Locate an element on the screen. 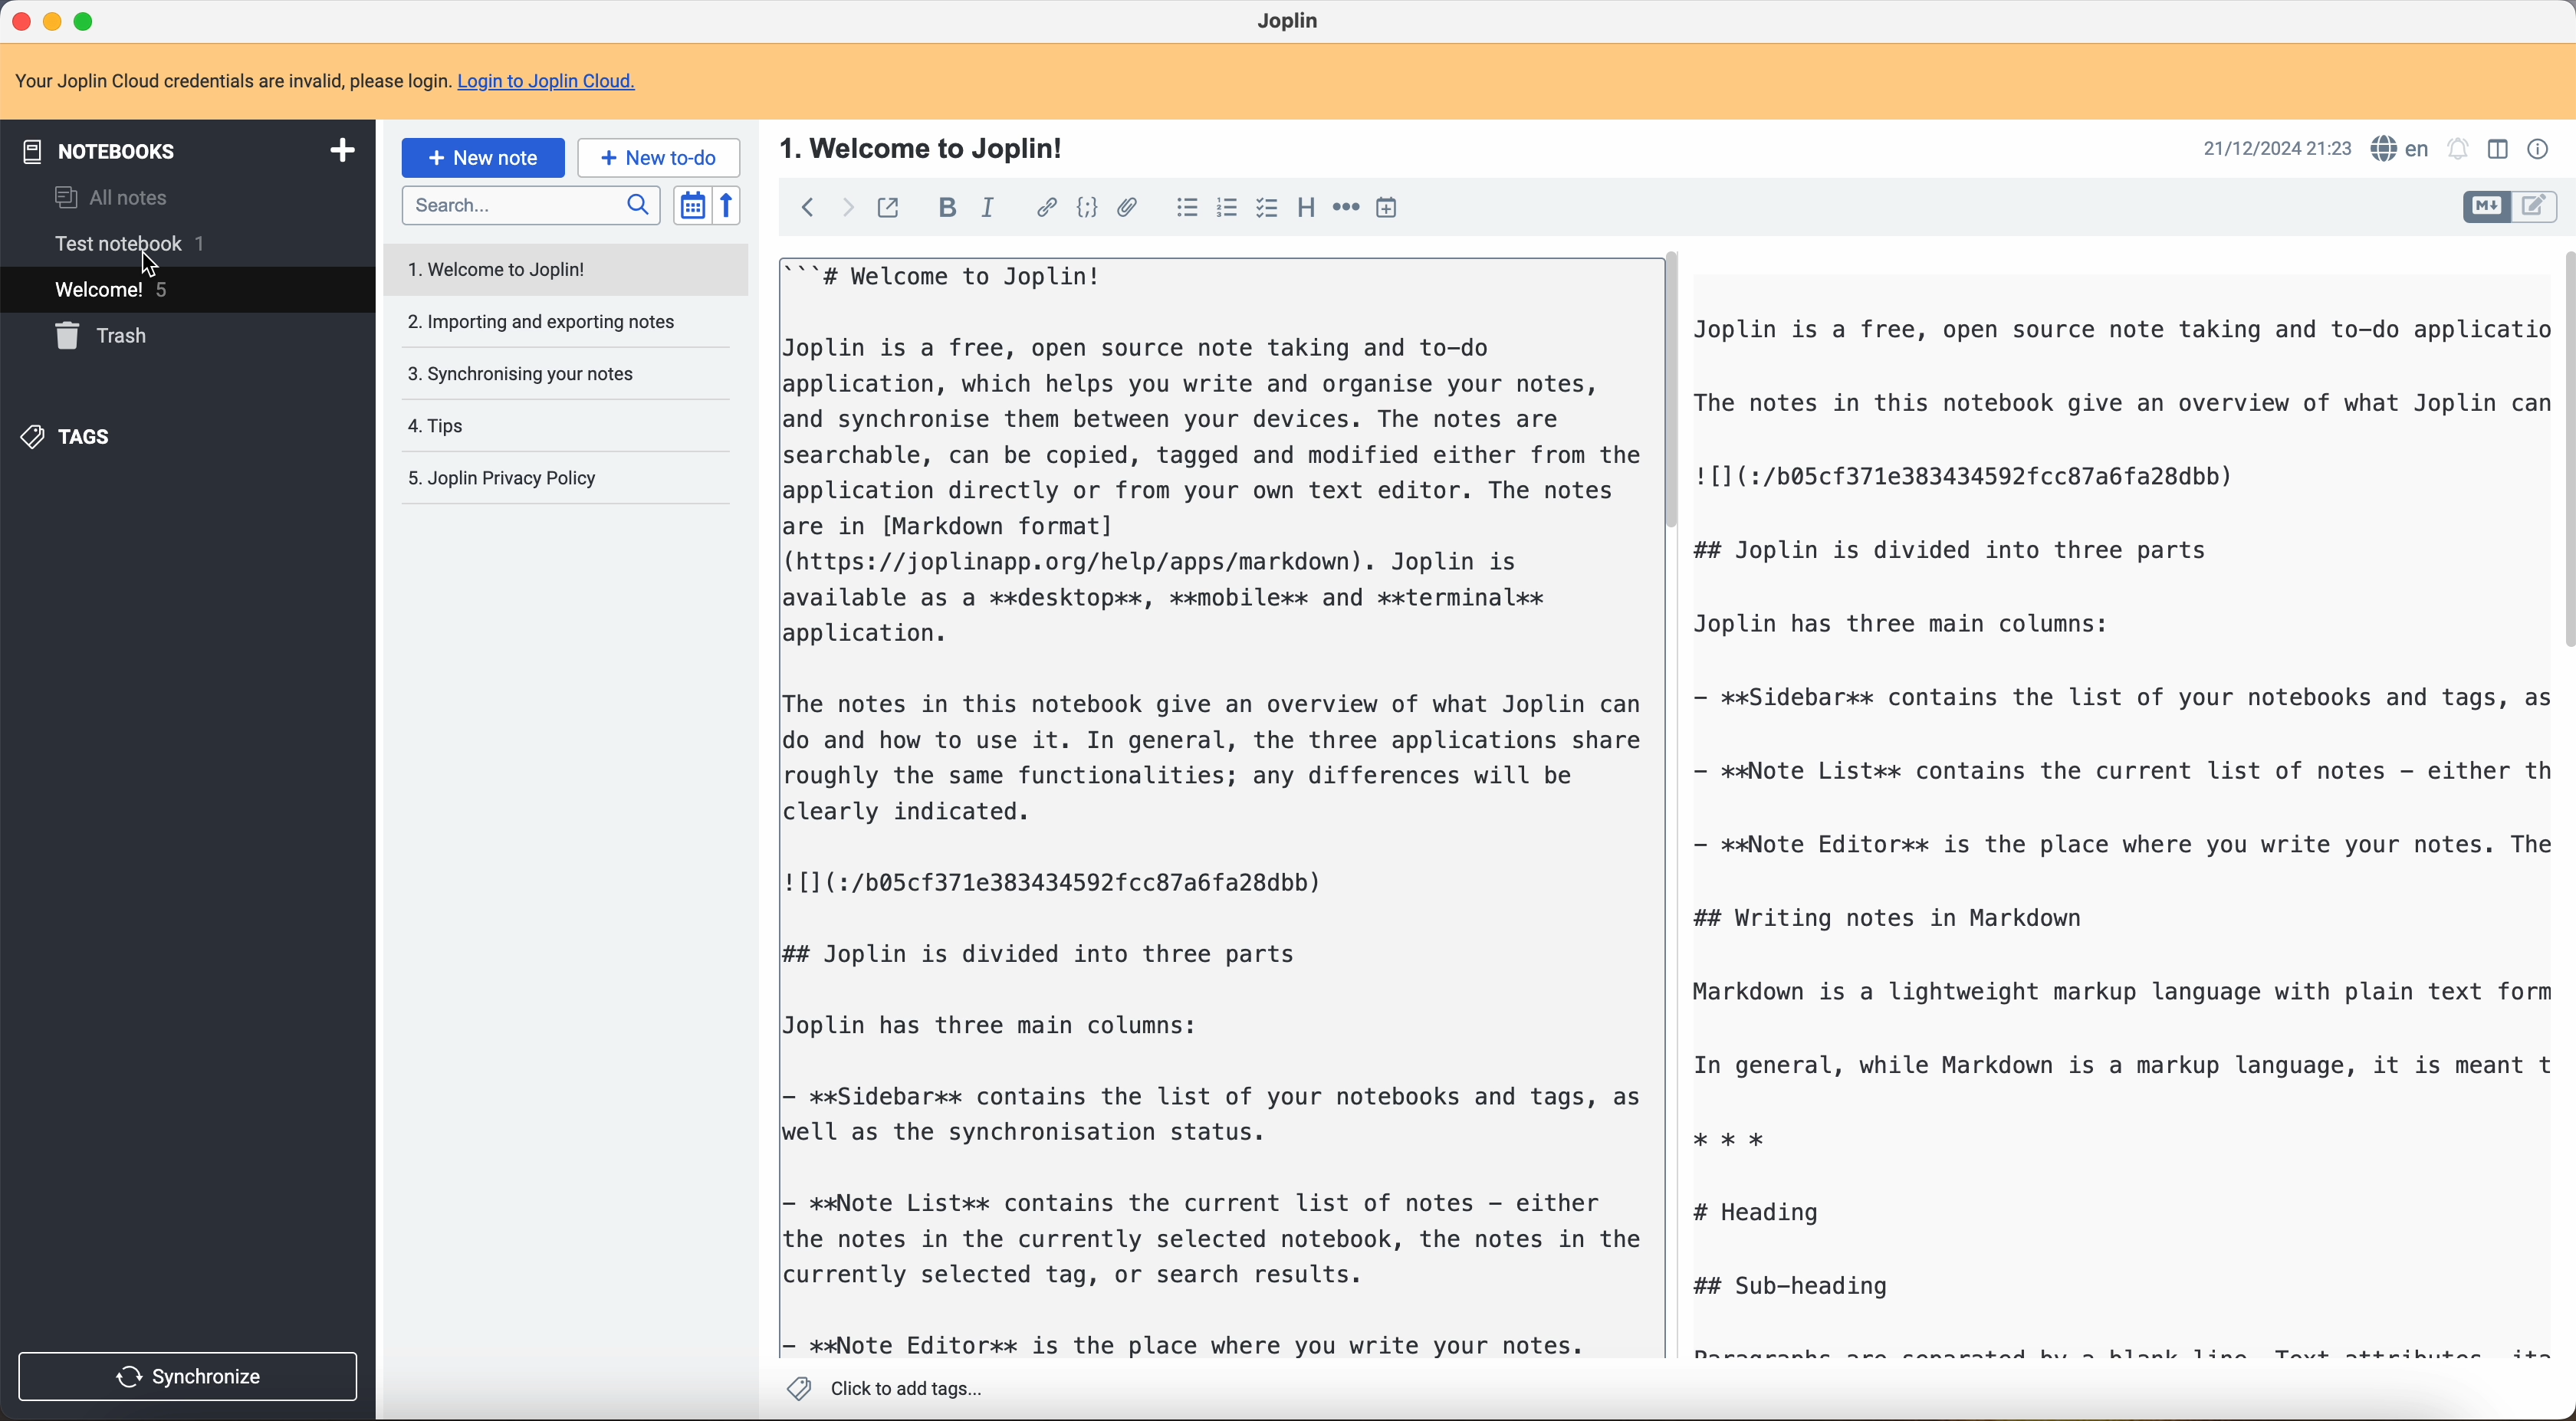 Image resolution: width=2576 pixels, height=1421 pixels. note is located at coordinates (225, 81).